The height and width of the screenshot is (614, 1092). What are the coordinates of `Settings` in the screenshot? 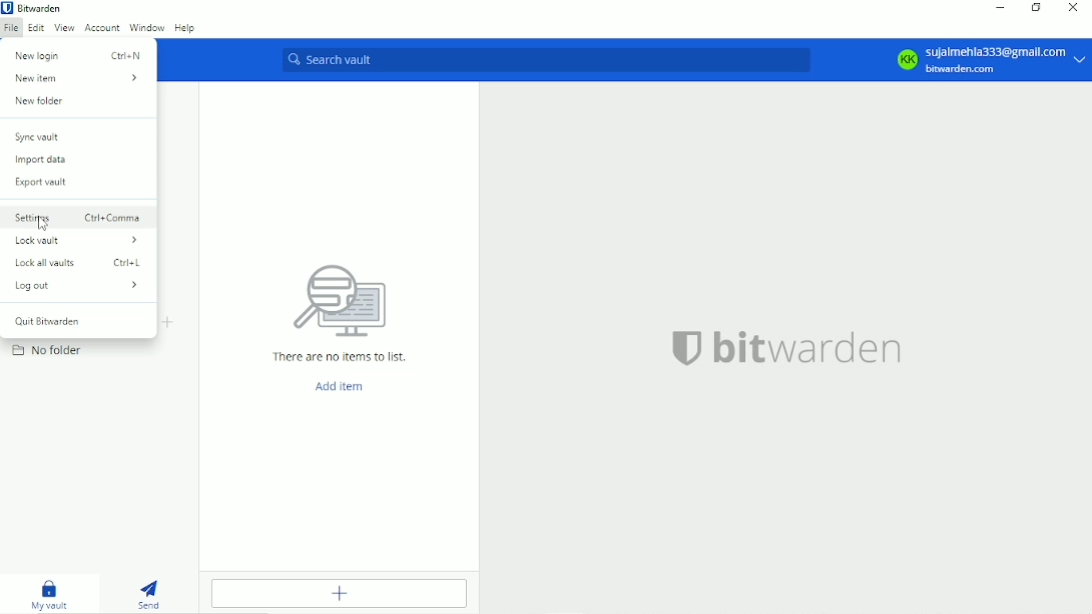 It's located at (81, 219).